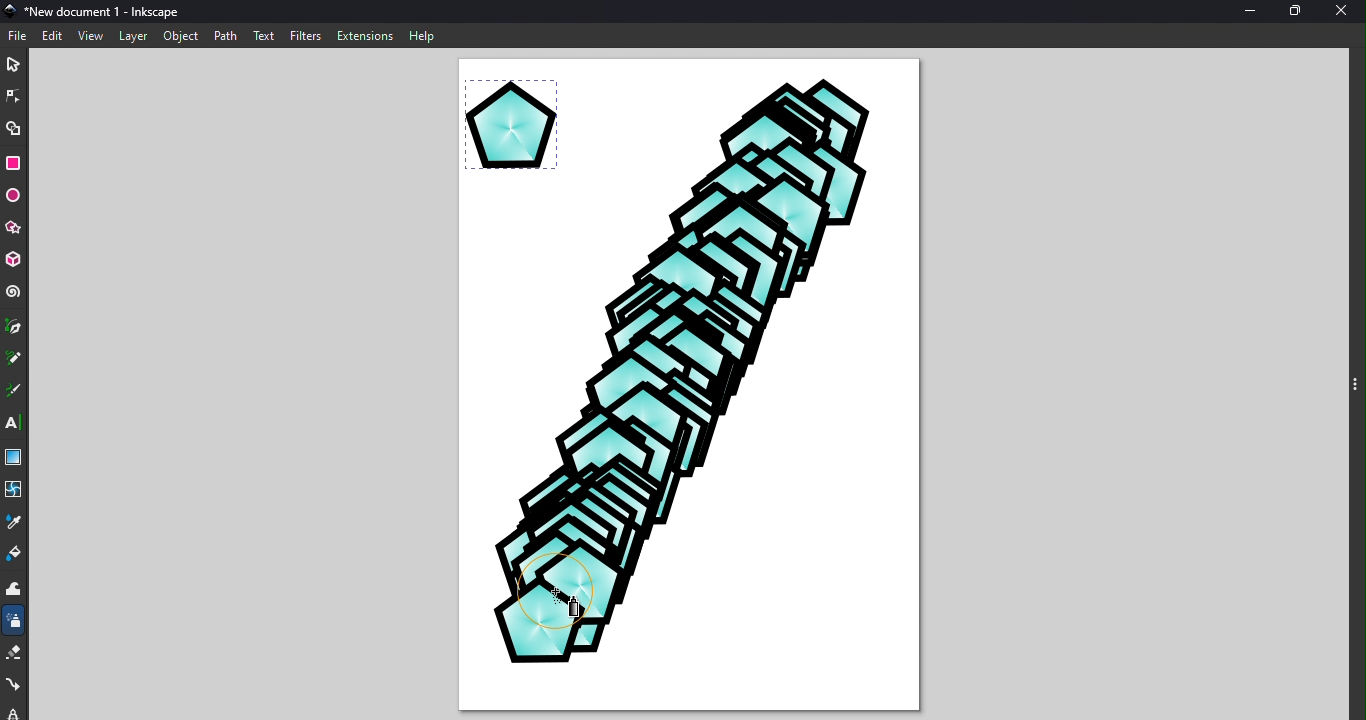 The width and height of the screenshot is (1366, 720). What do you see at coordinates (1244, 10) in the screenshot?
I see `Minimize` at bounding box center [1244, 10].